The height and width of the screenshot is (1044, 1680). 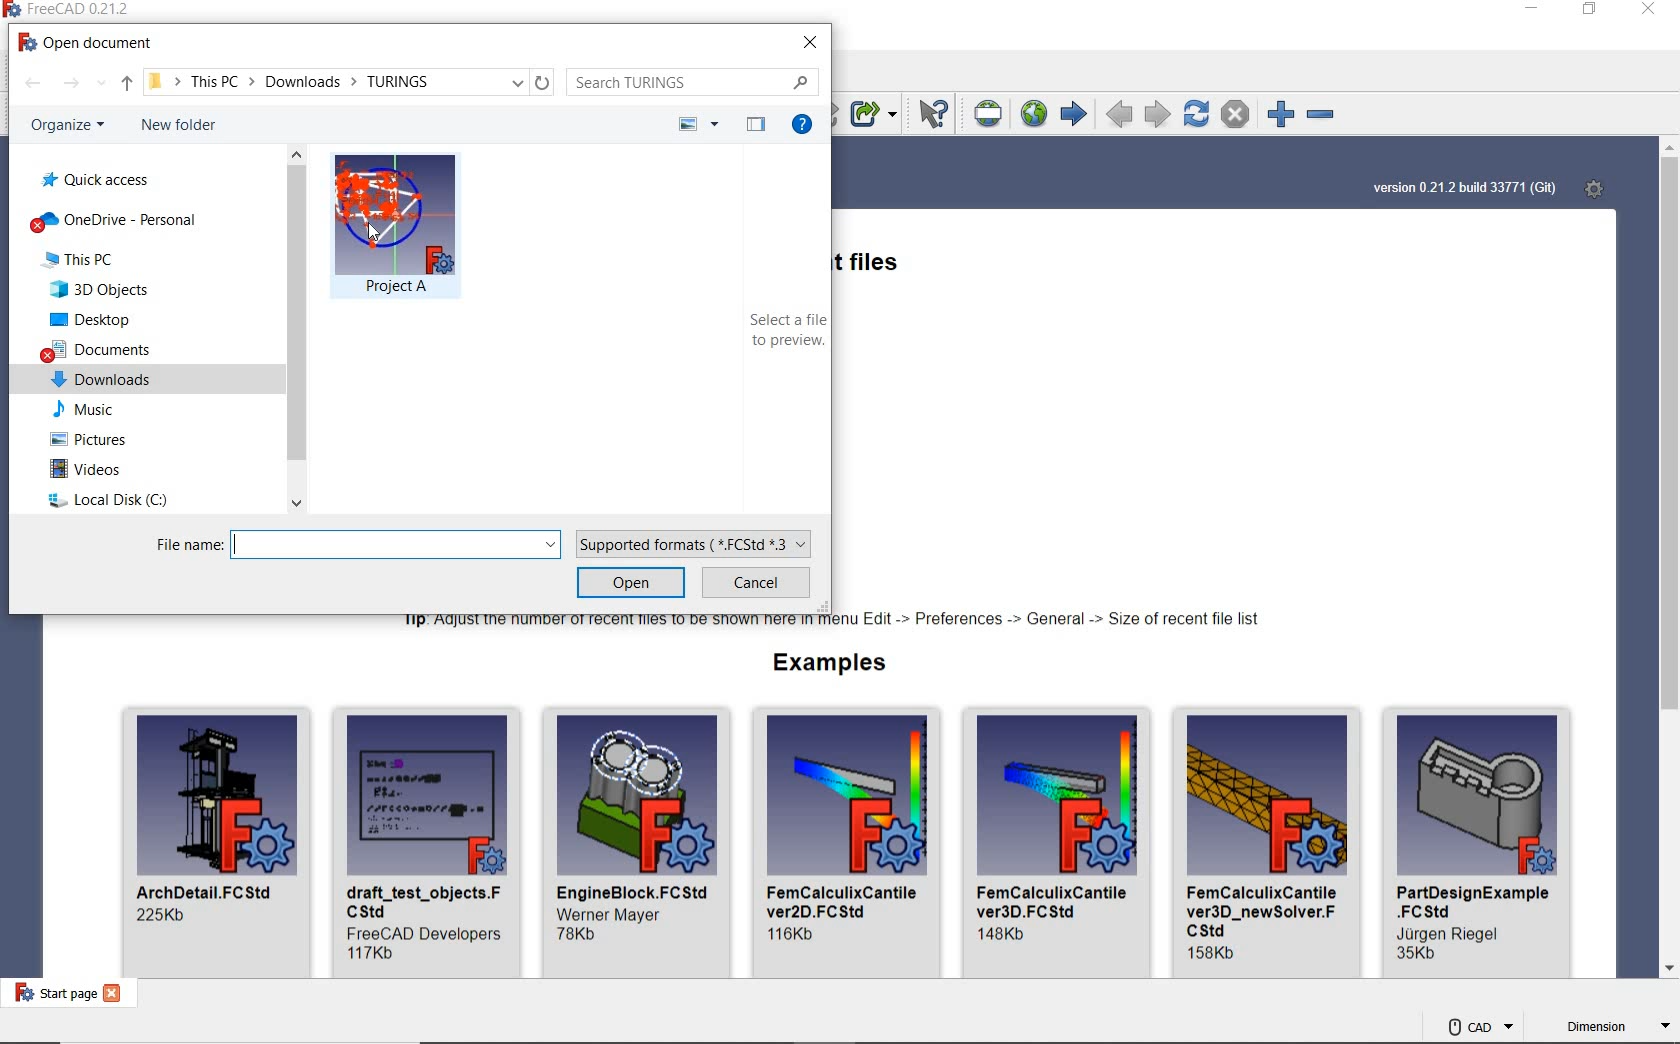 What do you see at coordinates (807, 125) in the screenshot?
I see `GET HELP` at bounding box center [807, 125].